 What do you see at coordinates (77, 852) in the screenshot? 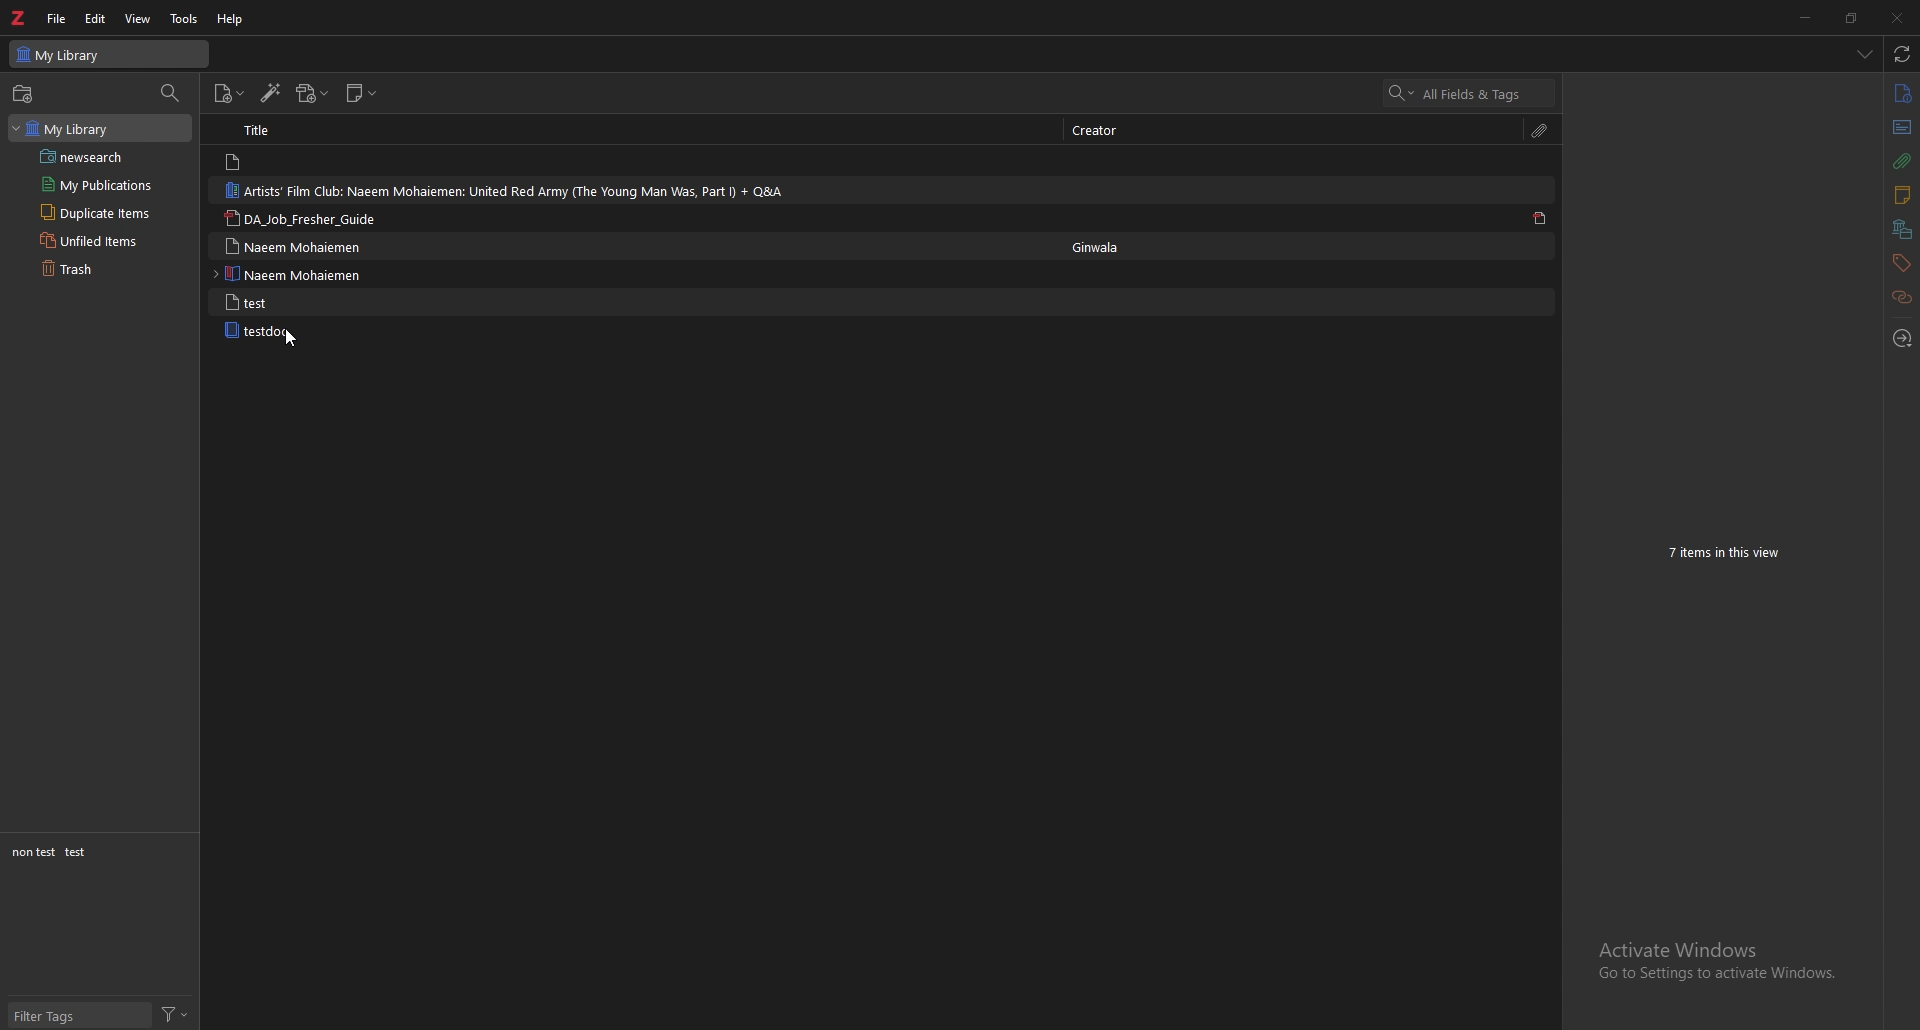
I see `test` at bounding box center [77, 852].